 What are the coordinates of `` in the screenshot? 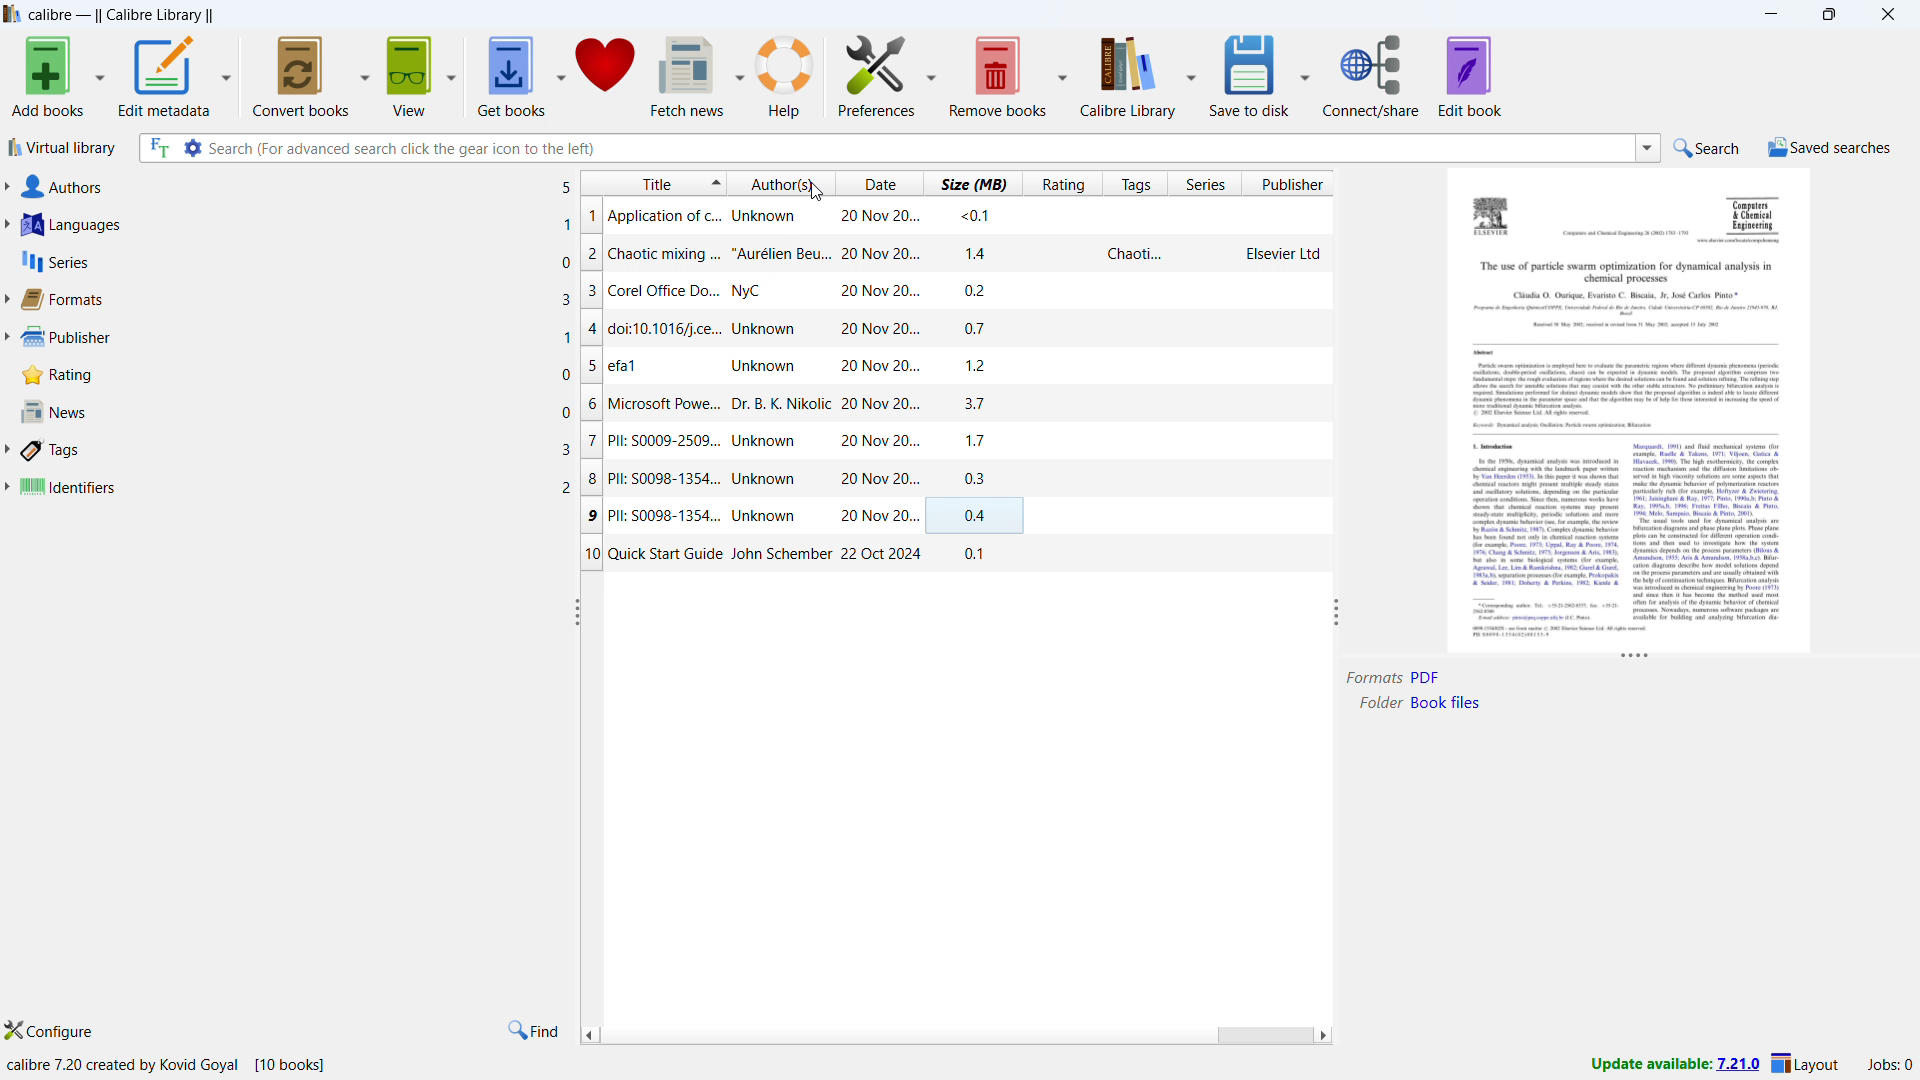 It's located at (1618, 232).